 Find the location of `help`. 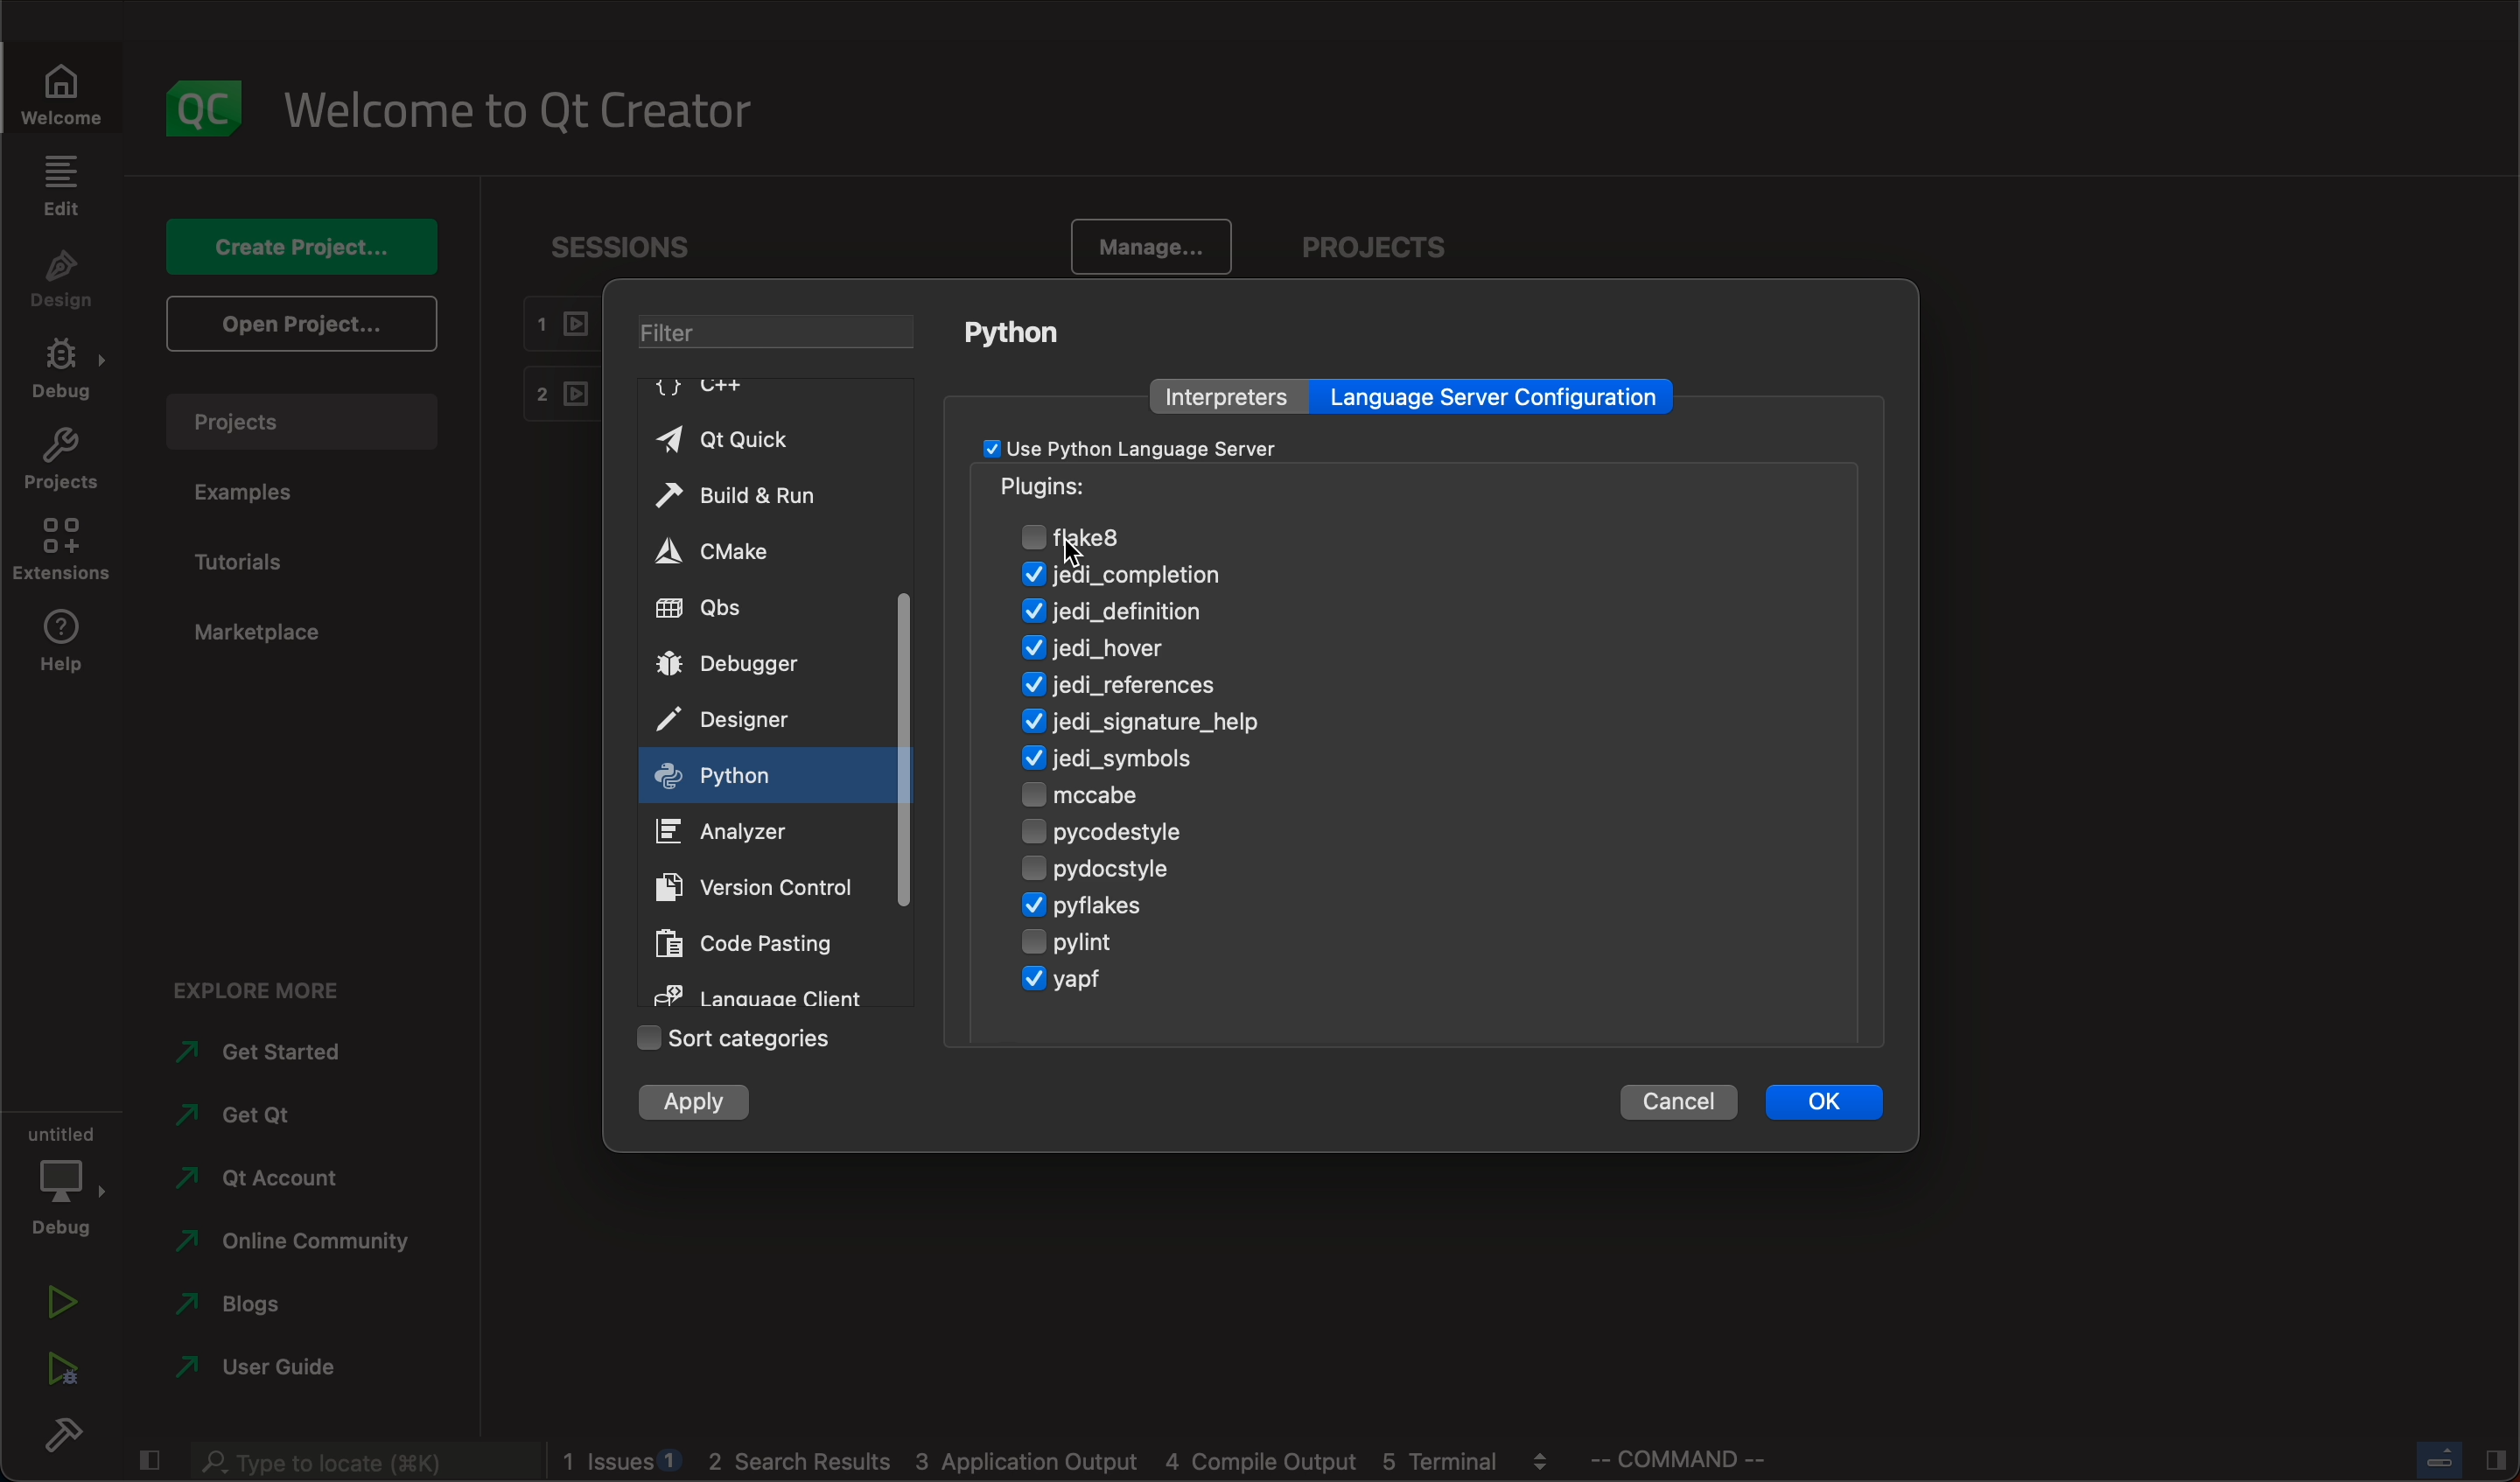

help is located at coordinates (59, 640).